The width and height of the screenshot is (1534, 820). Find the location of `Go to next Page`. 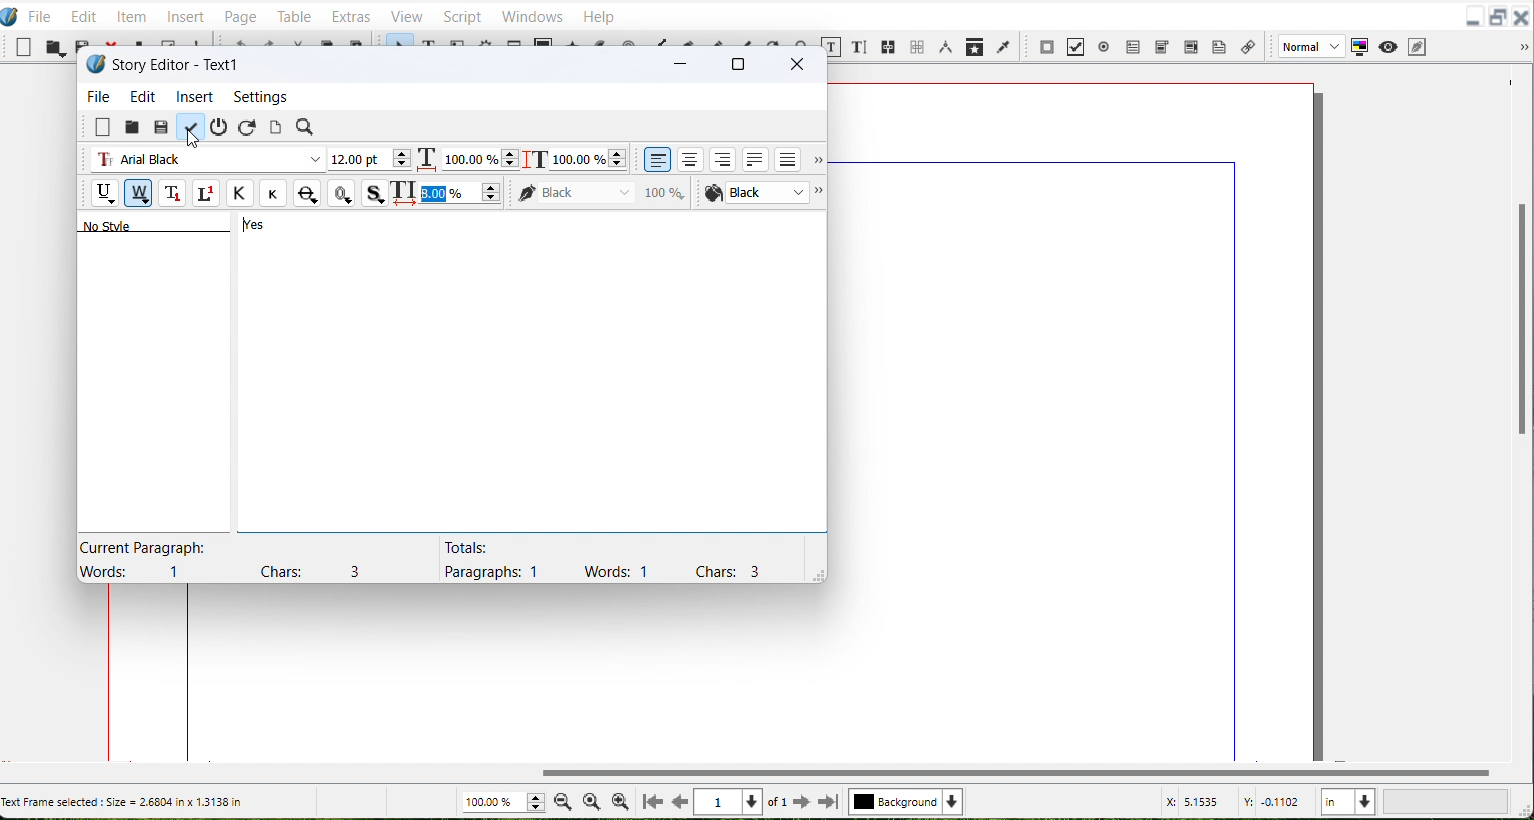

Go to next Page is located at coordinates (802, 803).